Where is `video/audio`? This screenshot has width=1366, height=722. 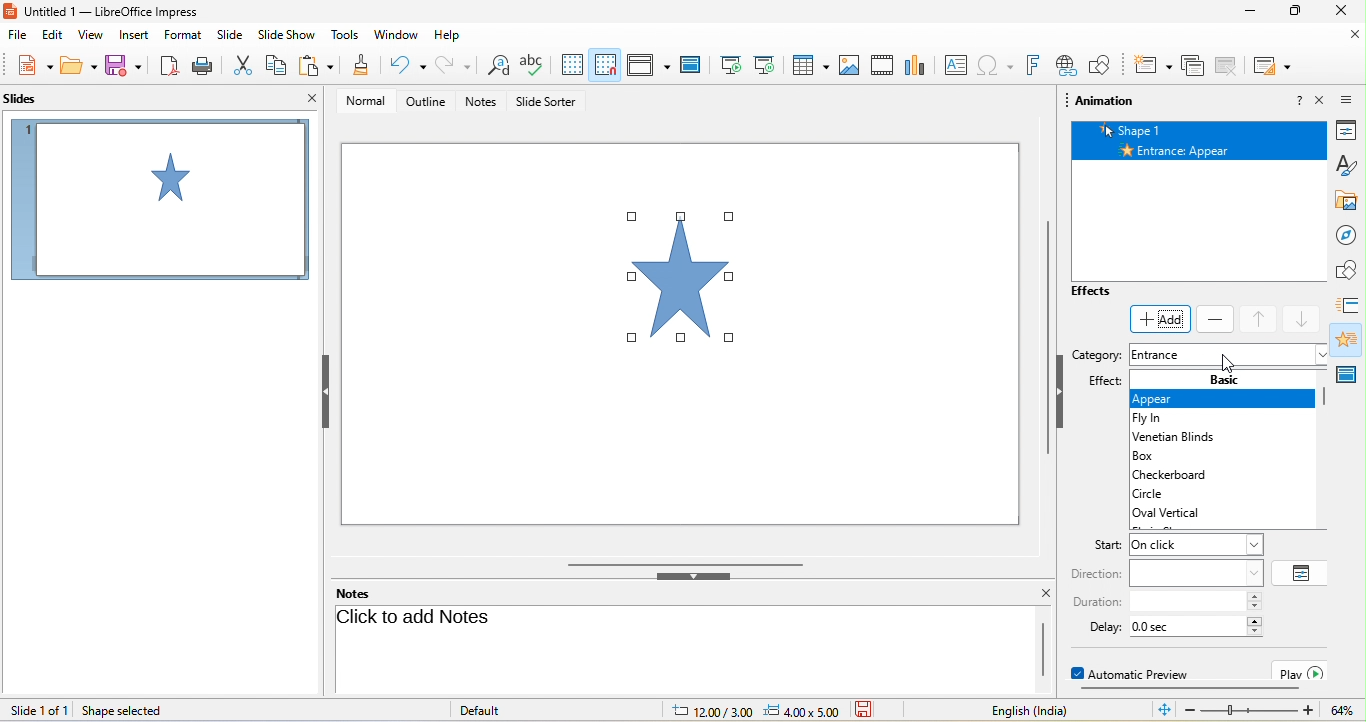 video/audio is located at coordinates (882, 64).